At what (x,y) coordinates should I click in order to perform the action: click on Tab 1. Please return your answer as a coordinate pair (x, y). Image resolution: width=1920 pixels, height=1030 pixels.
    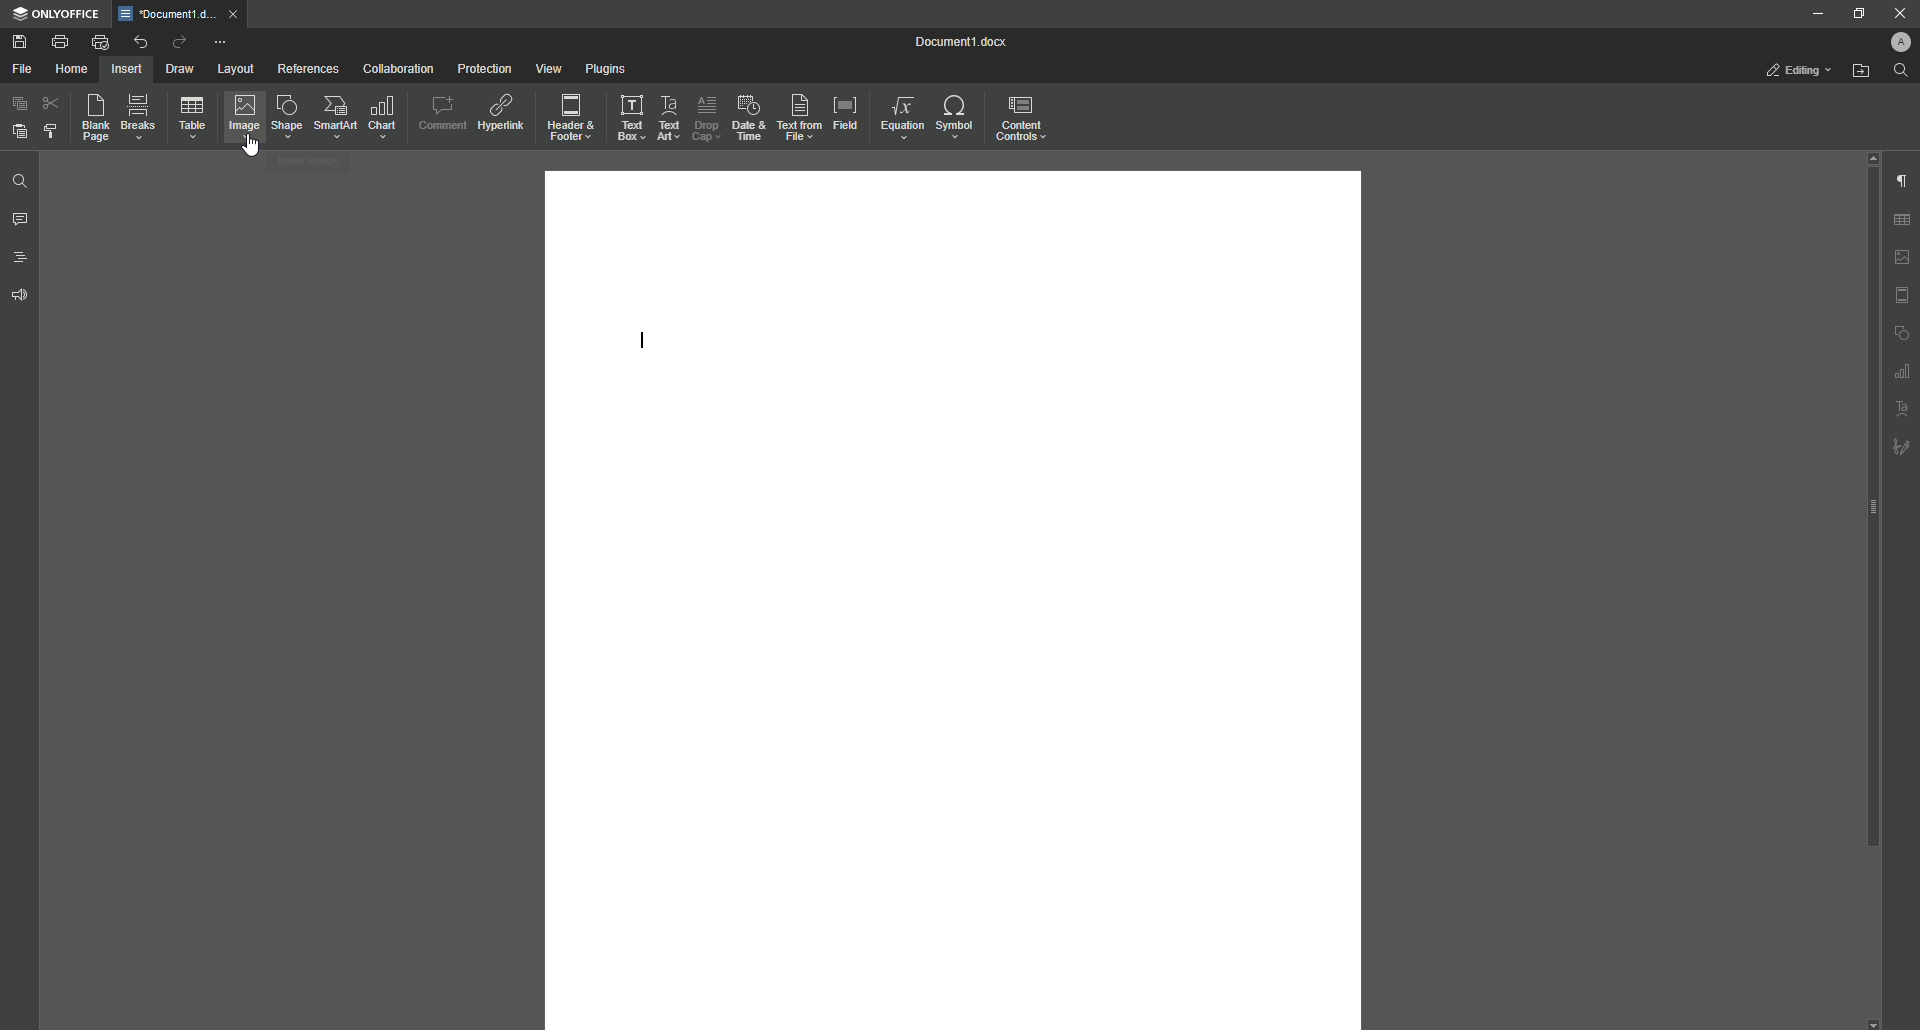
    Looking at the image, I should click on (185, 14).